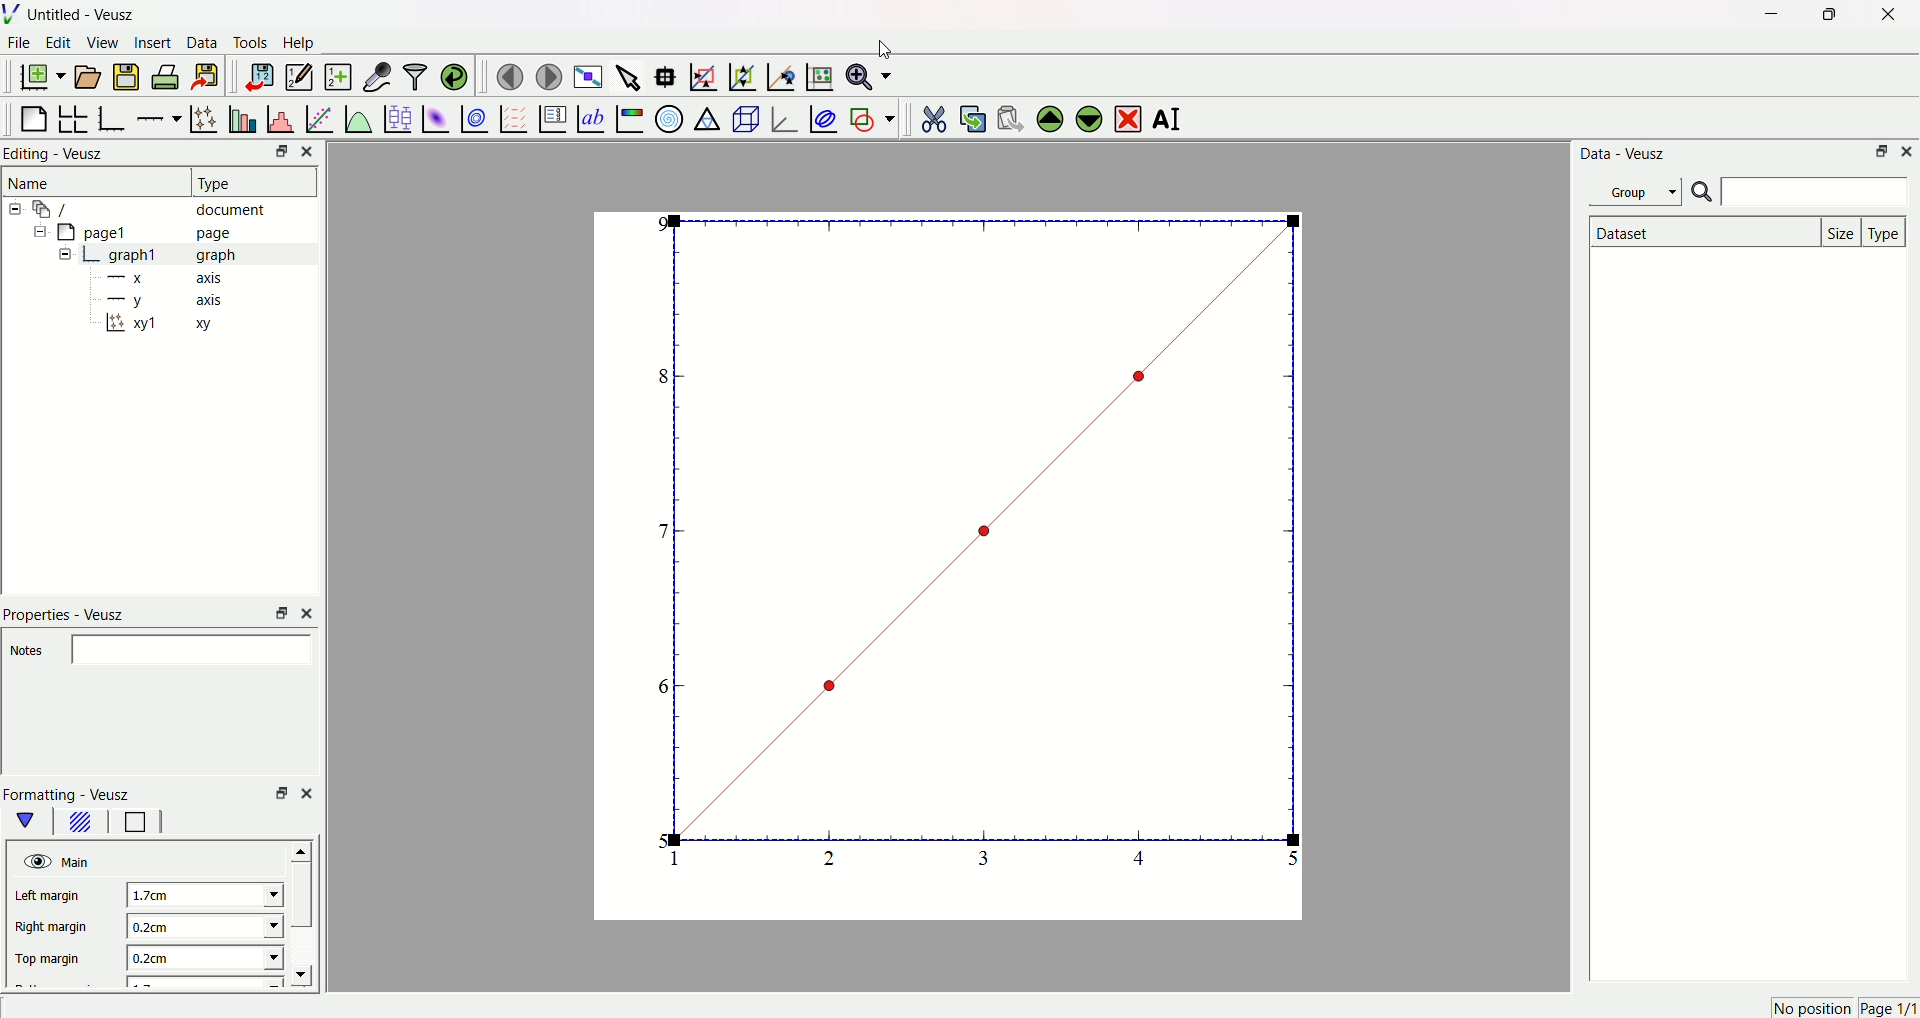 The width and height of the screenshot is (1920, 1018). I want to click on move to previous page, so click(509, 76).